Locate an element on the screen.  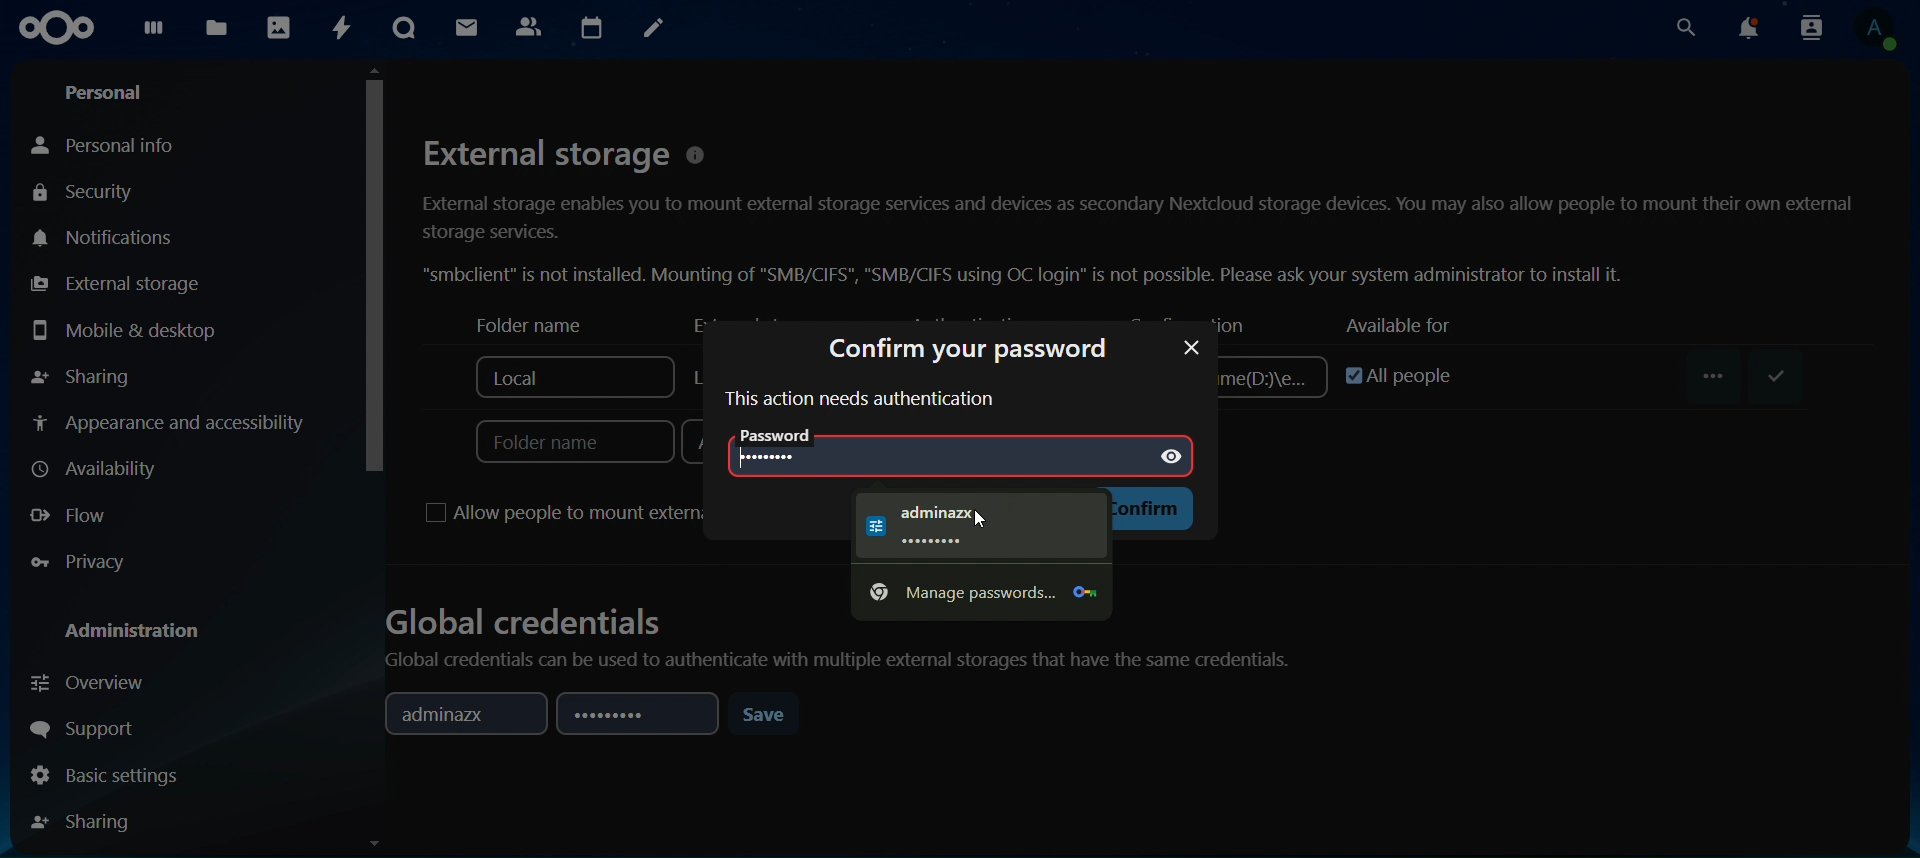
notes is located at coordinates (652, 28).